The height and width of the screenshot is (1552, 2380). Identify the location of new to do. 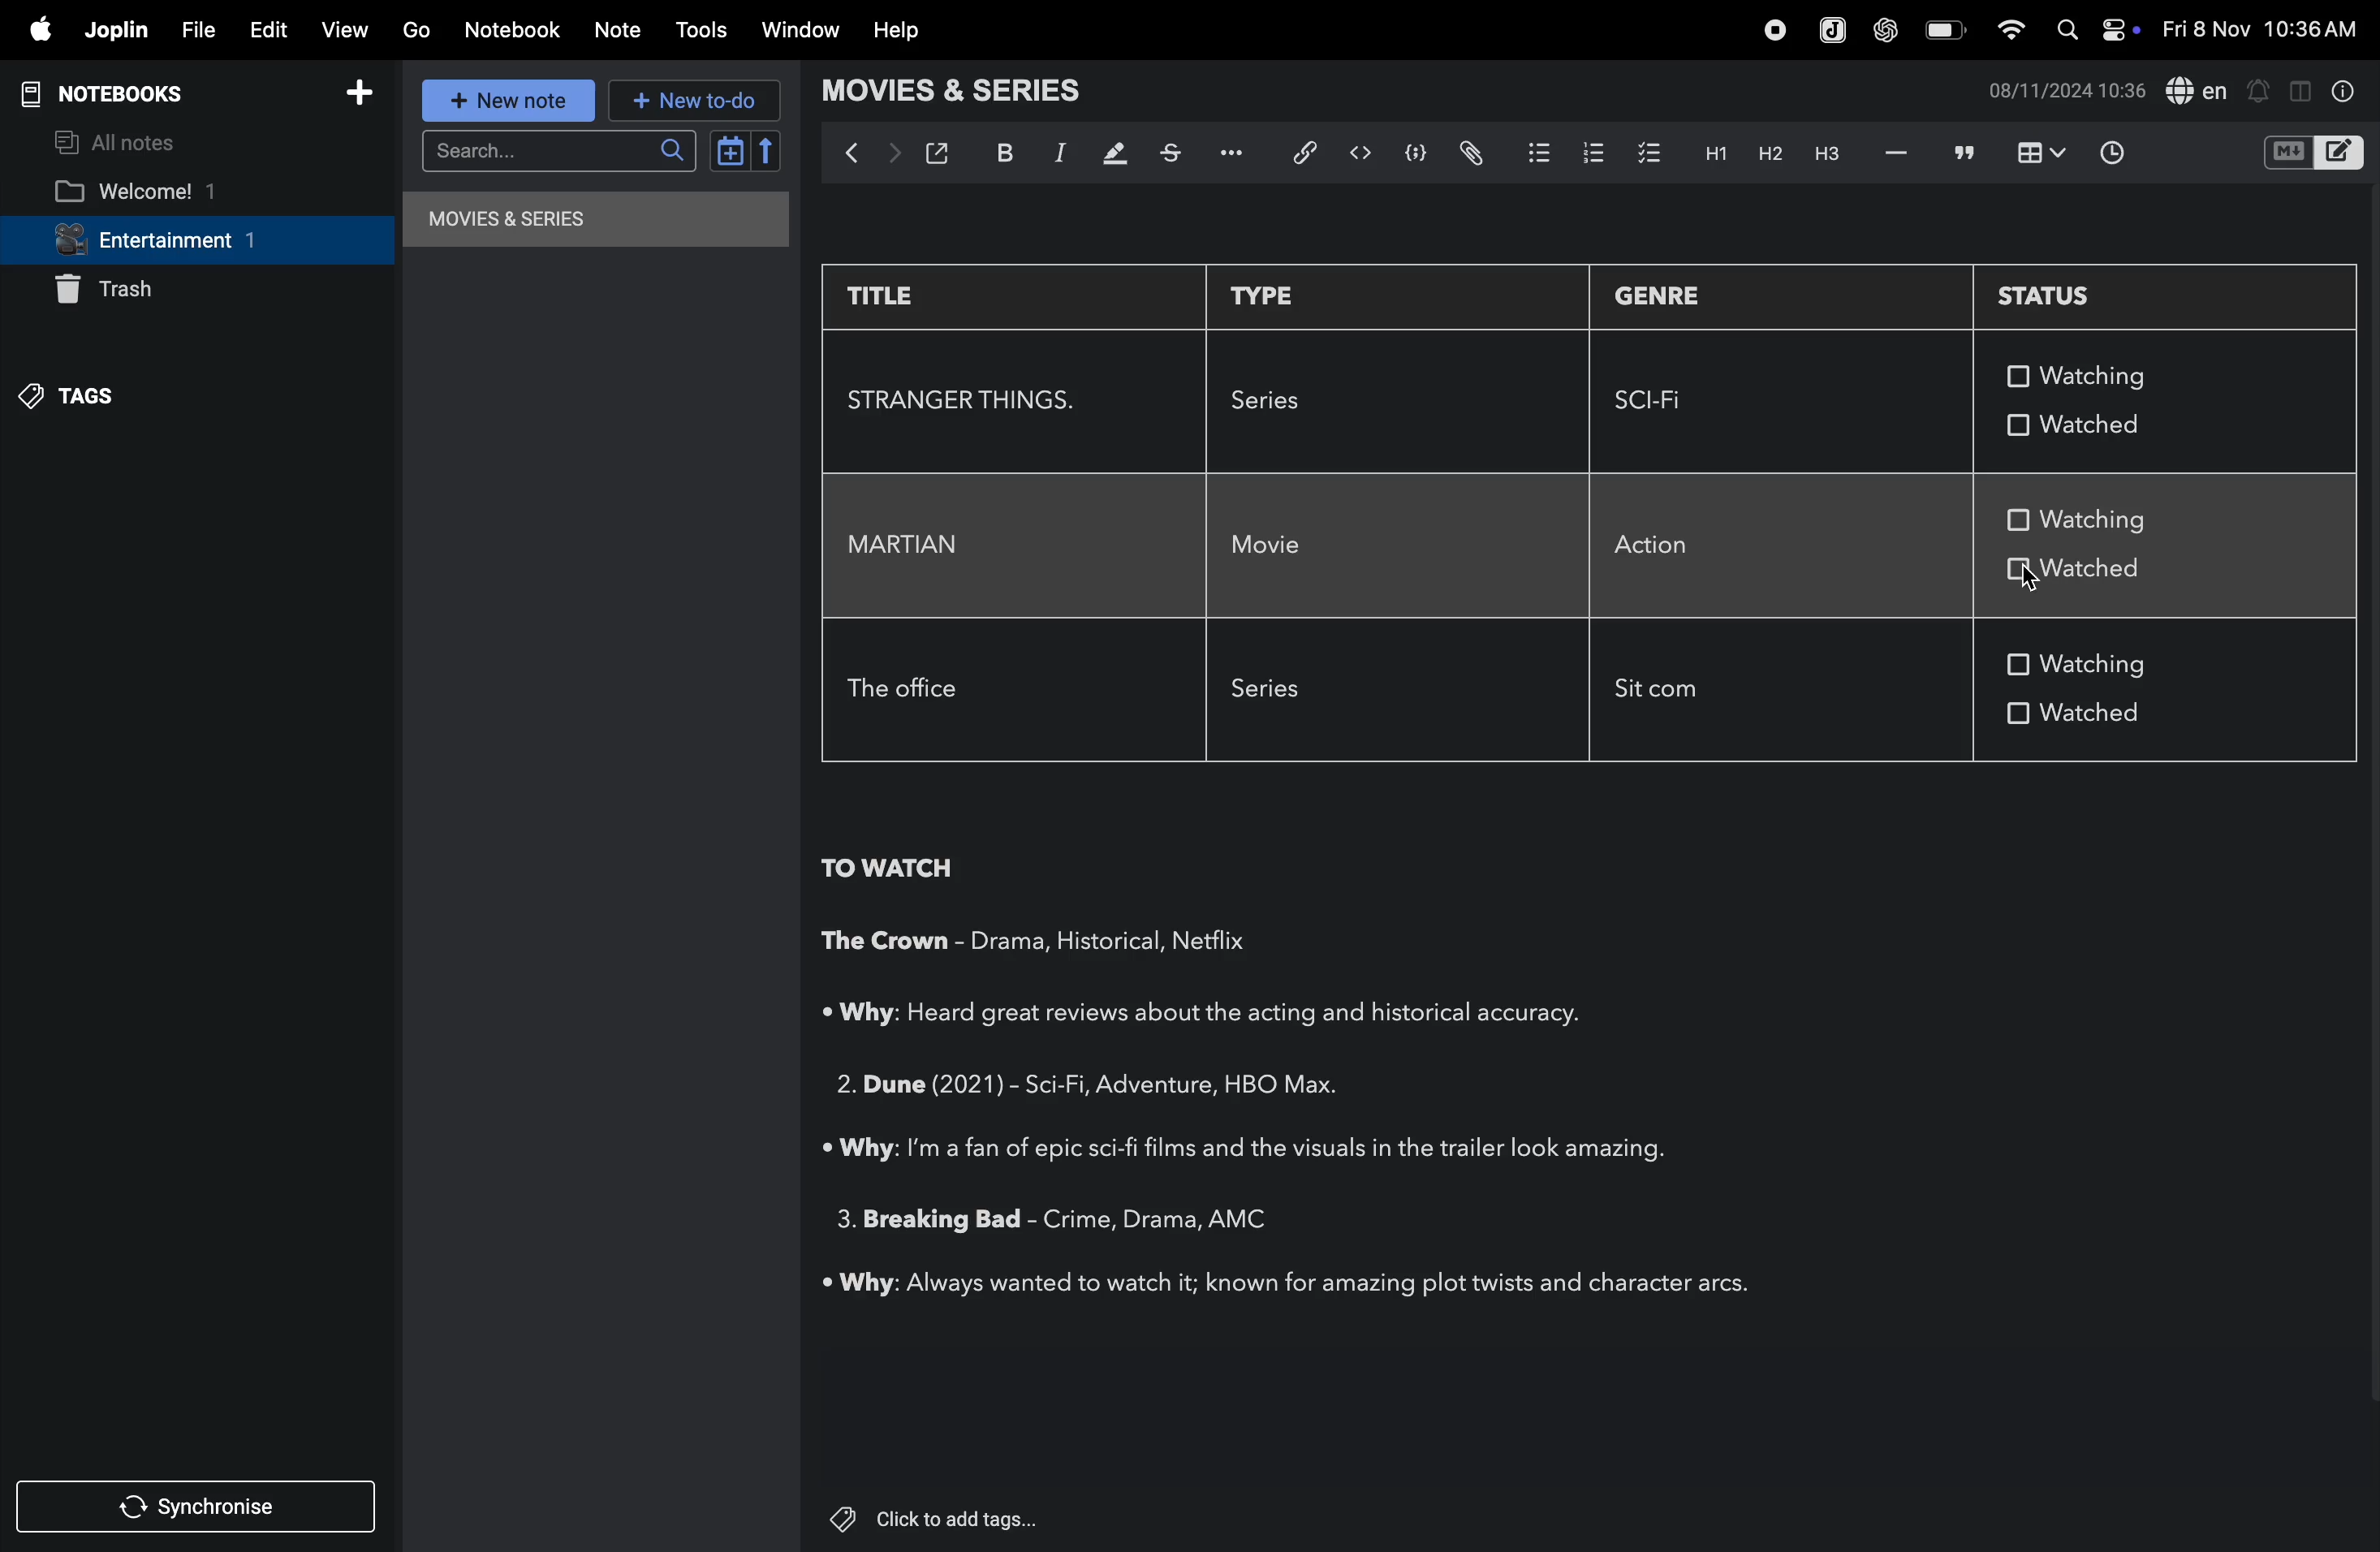
(692, 100).